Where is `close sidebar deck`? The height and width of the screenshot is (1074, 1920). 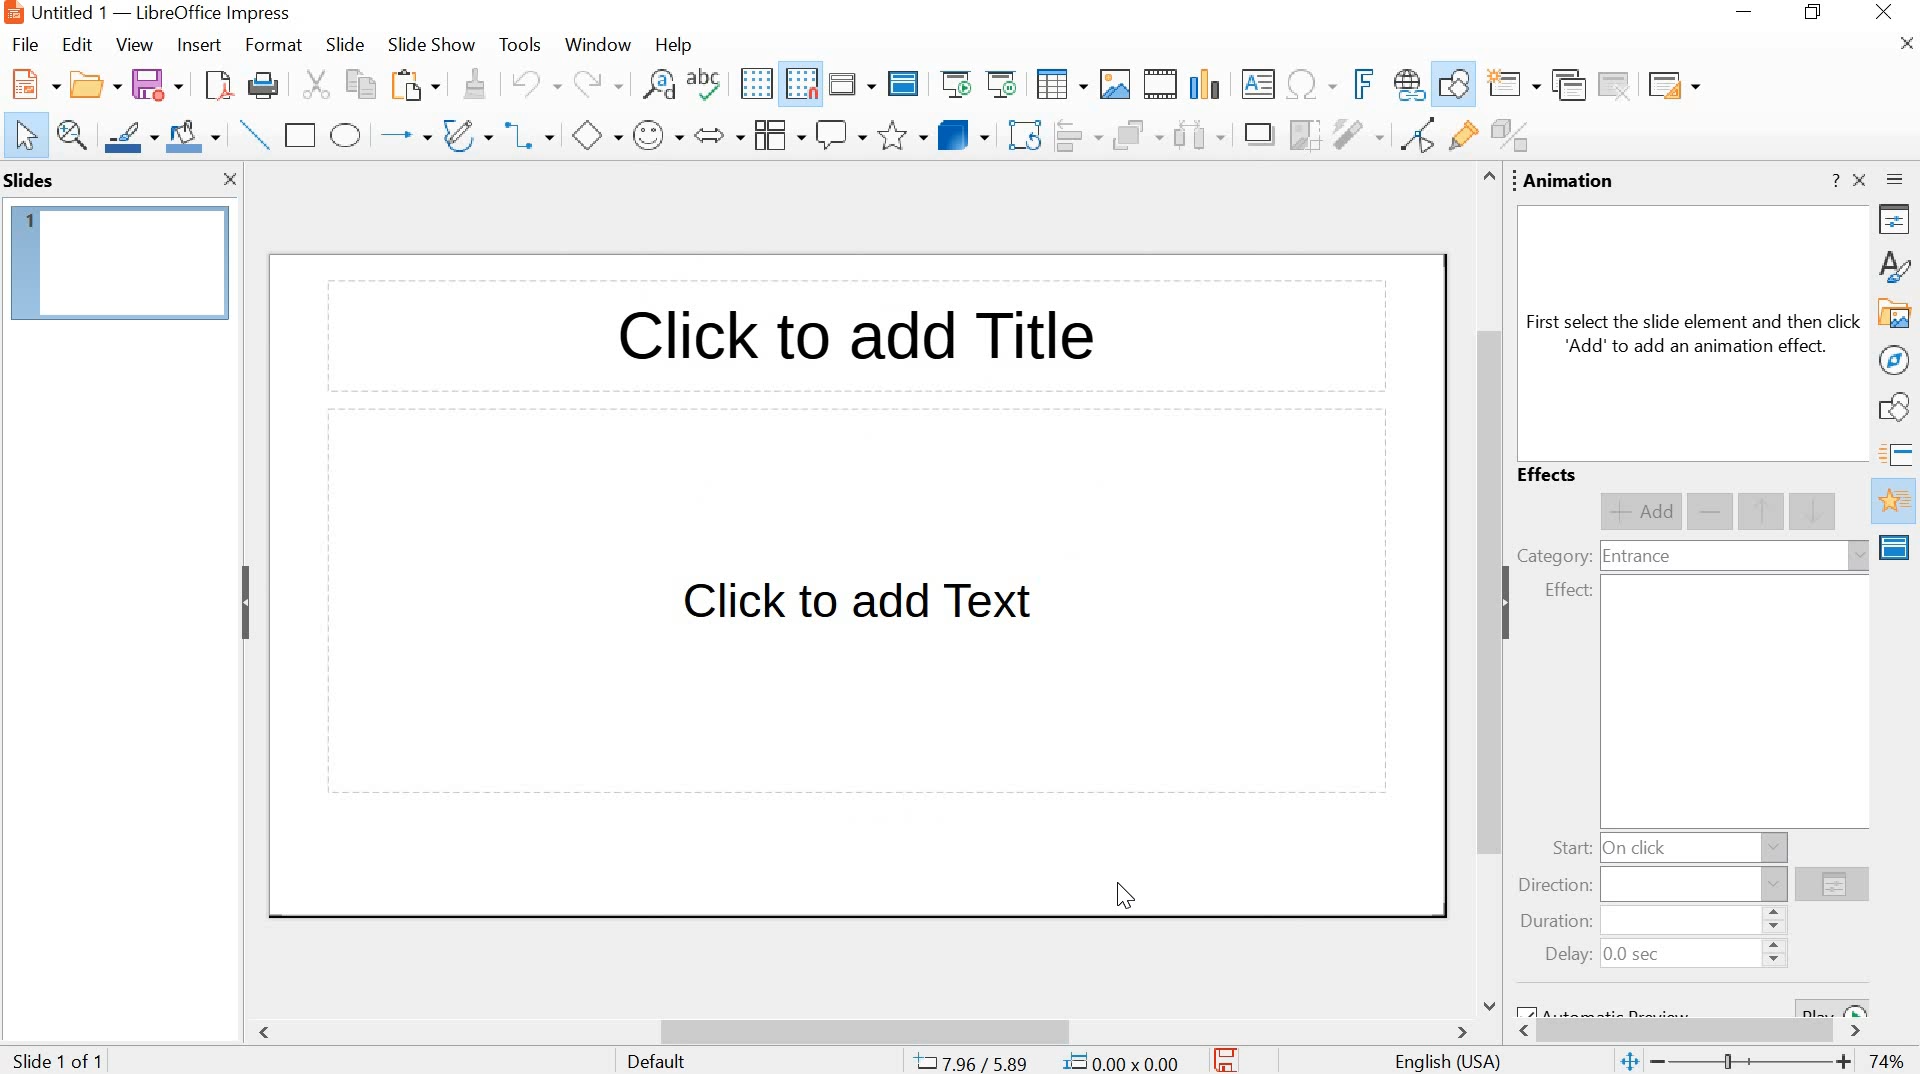
close sidebar deck is located at coordinates (1861, 180).